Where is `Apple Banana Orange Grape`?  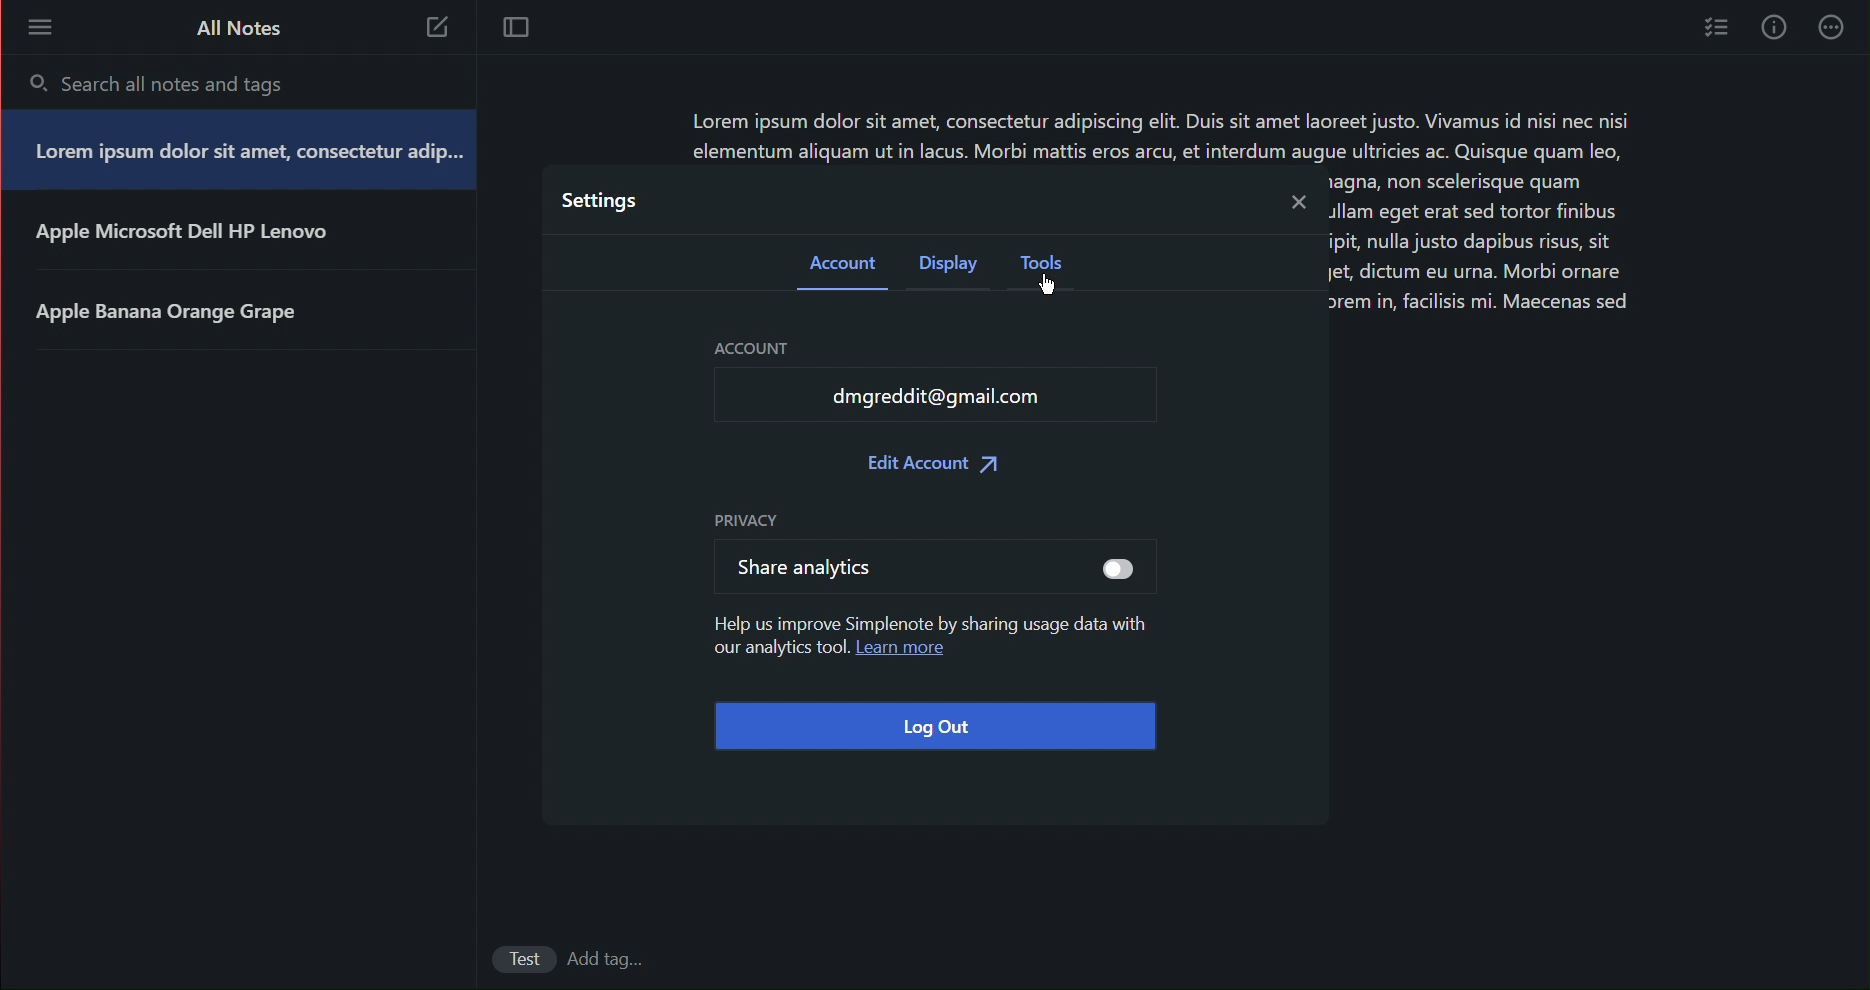 Apple Banana Orange Grape is located at coordinates (195, 320).